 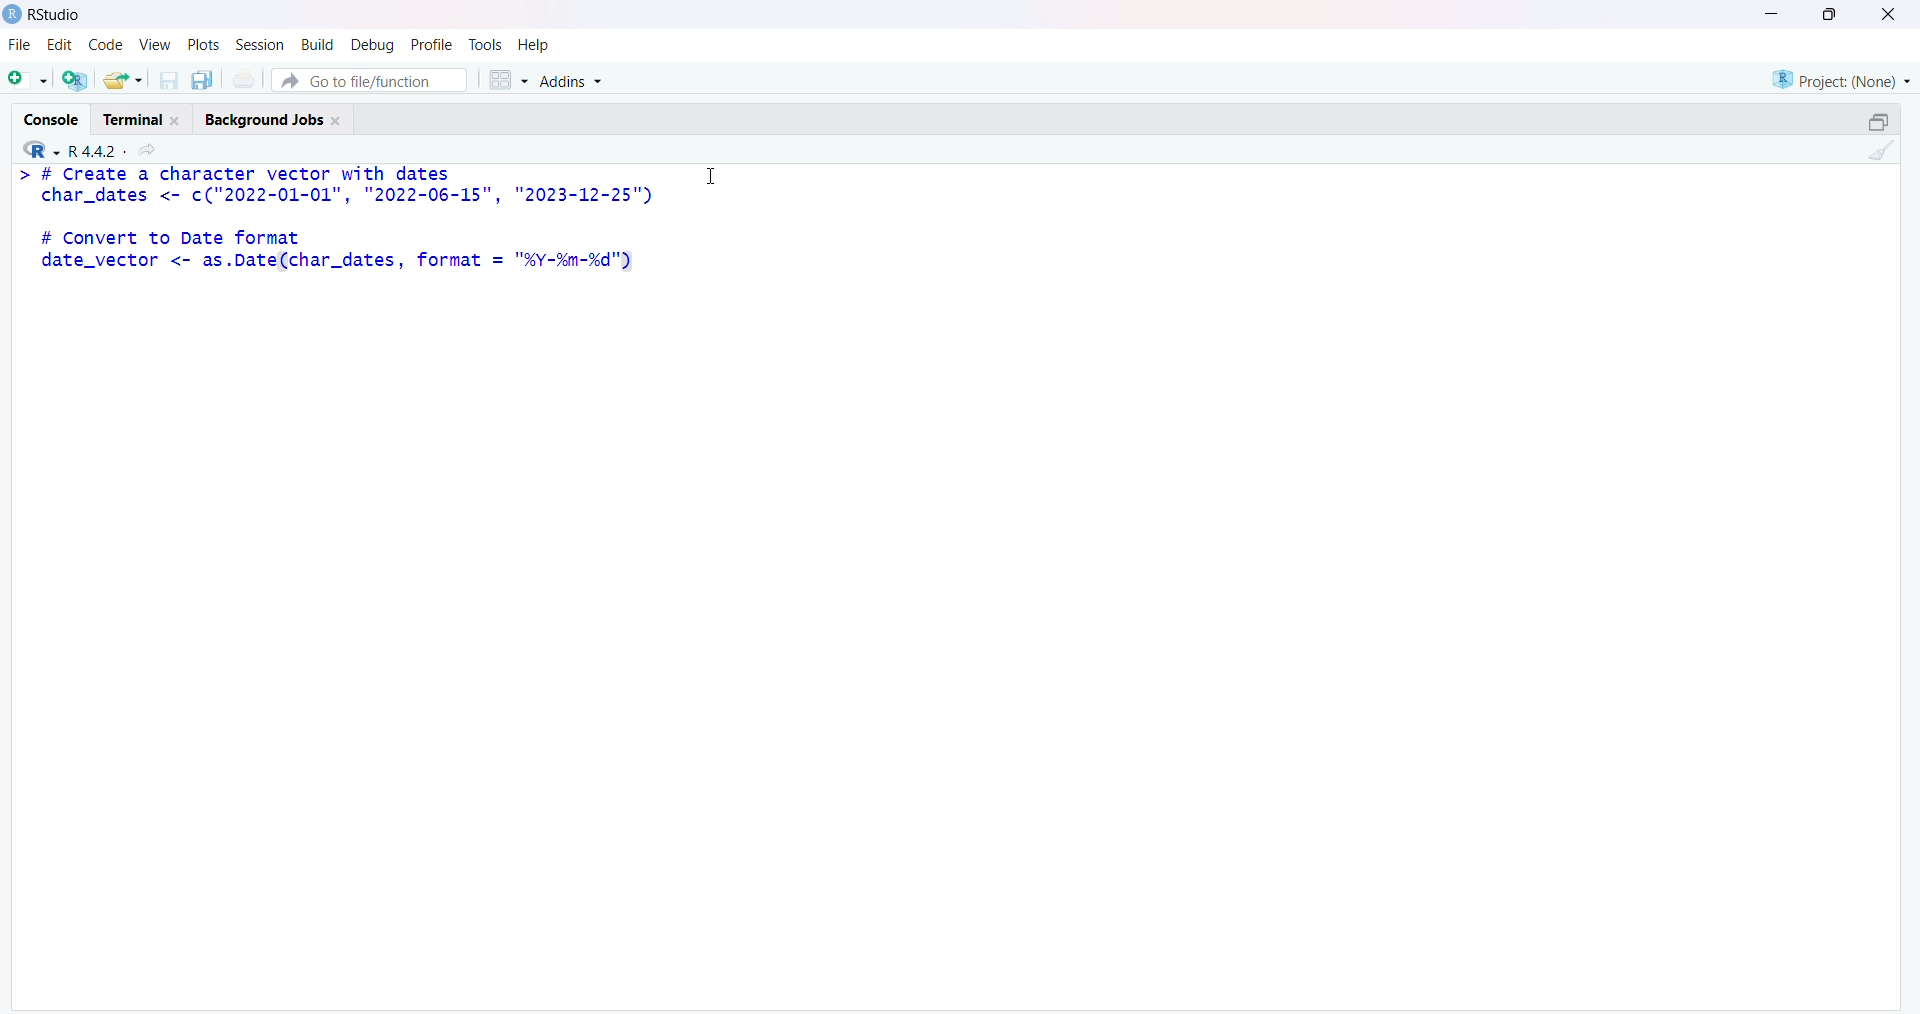 I want to click on Save all open documents (Ctrl + Alt + S), so click(x=208, y=78).